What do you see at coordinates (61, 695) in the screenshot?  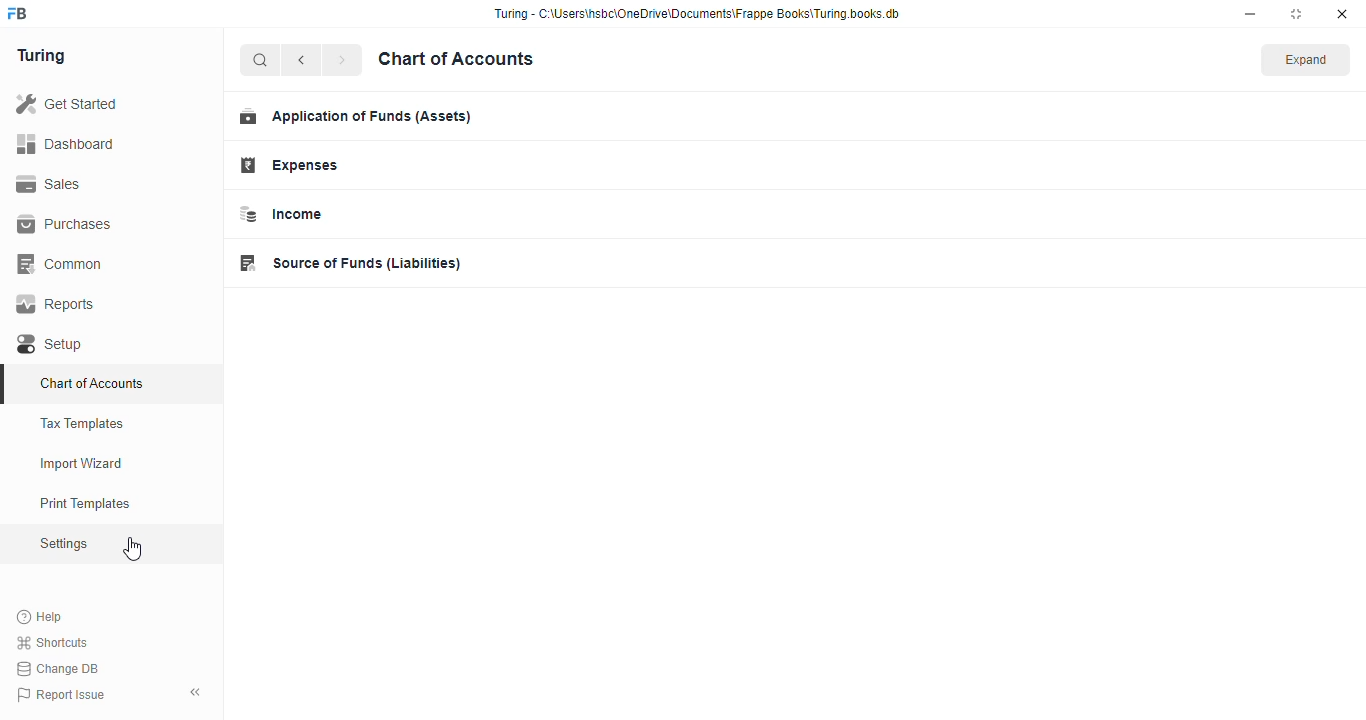 I see `report issue` at bounding box center [61, 695].